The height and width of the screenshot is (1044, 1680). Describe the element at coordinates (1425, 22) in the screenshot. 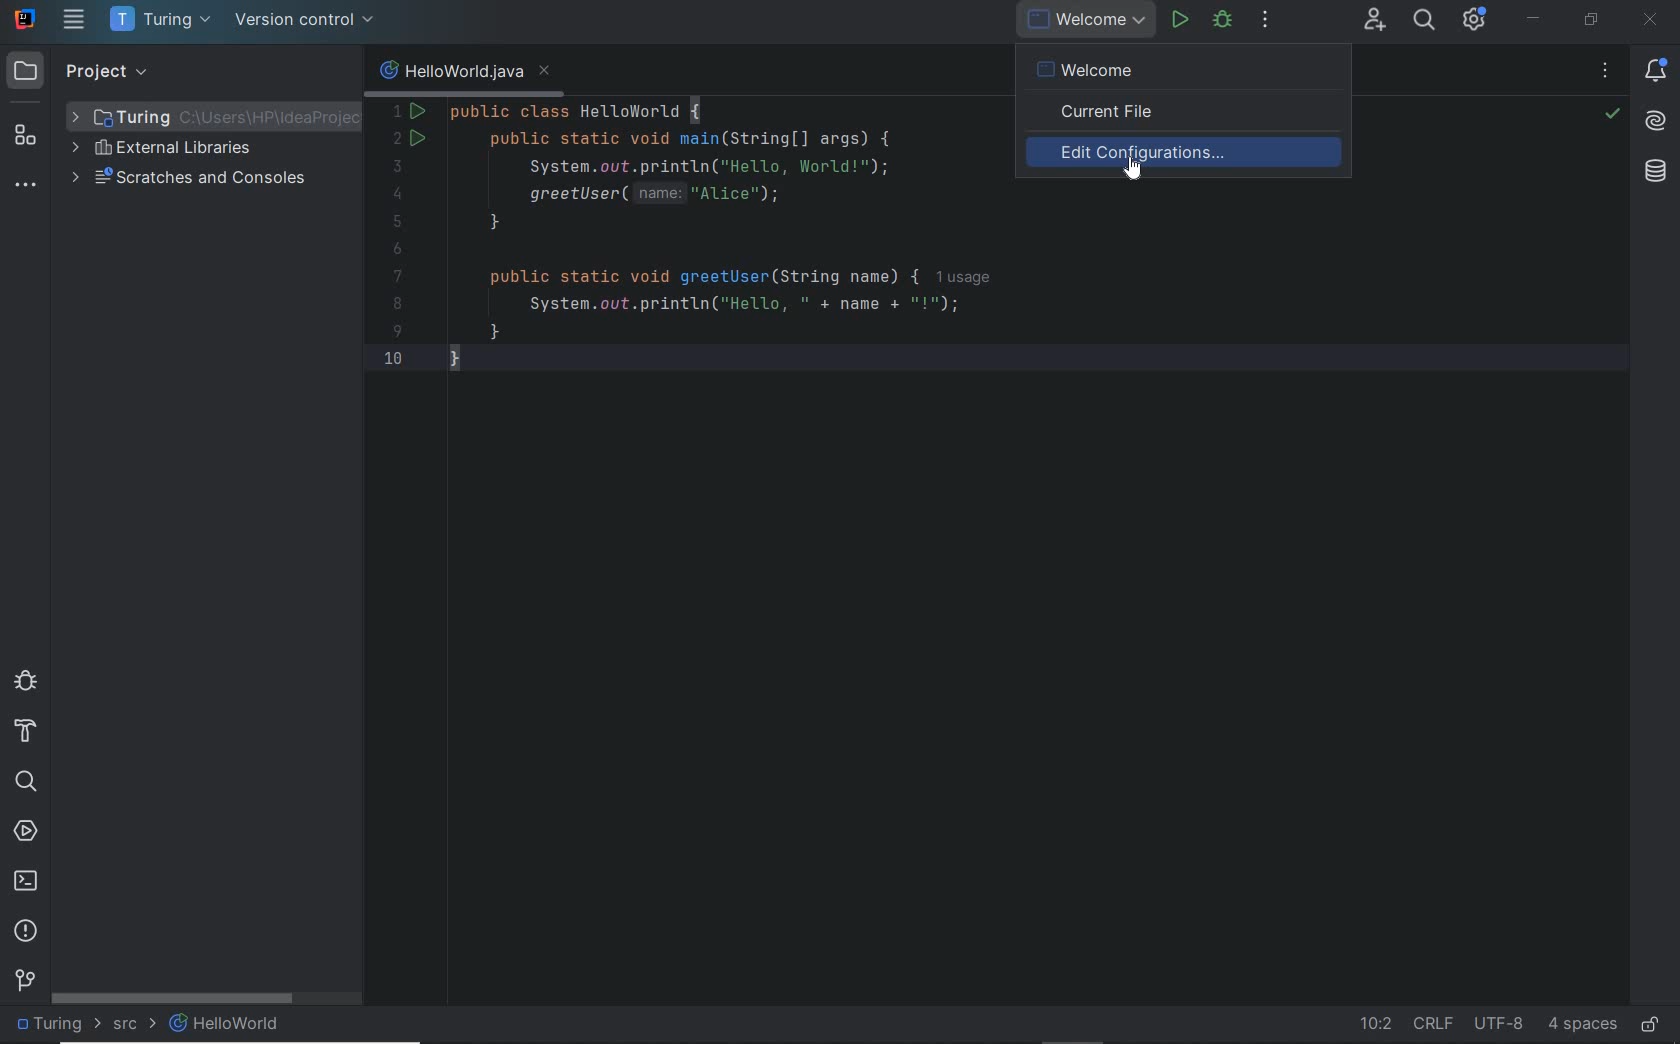

I see `search everywhere` at that location.